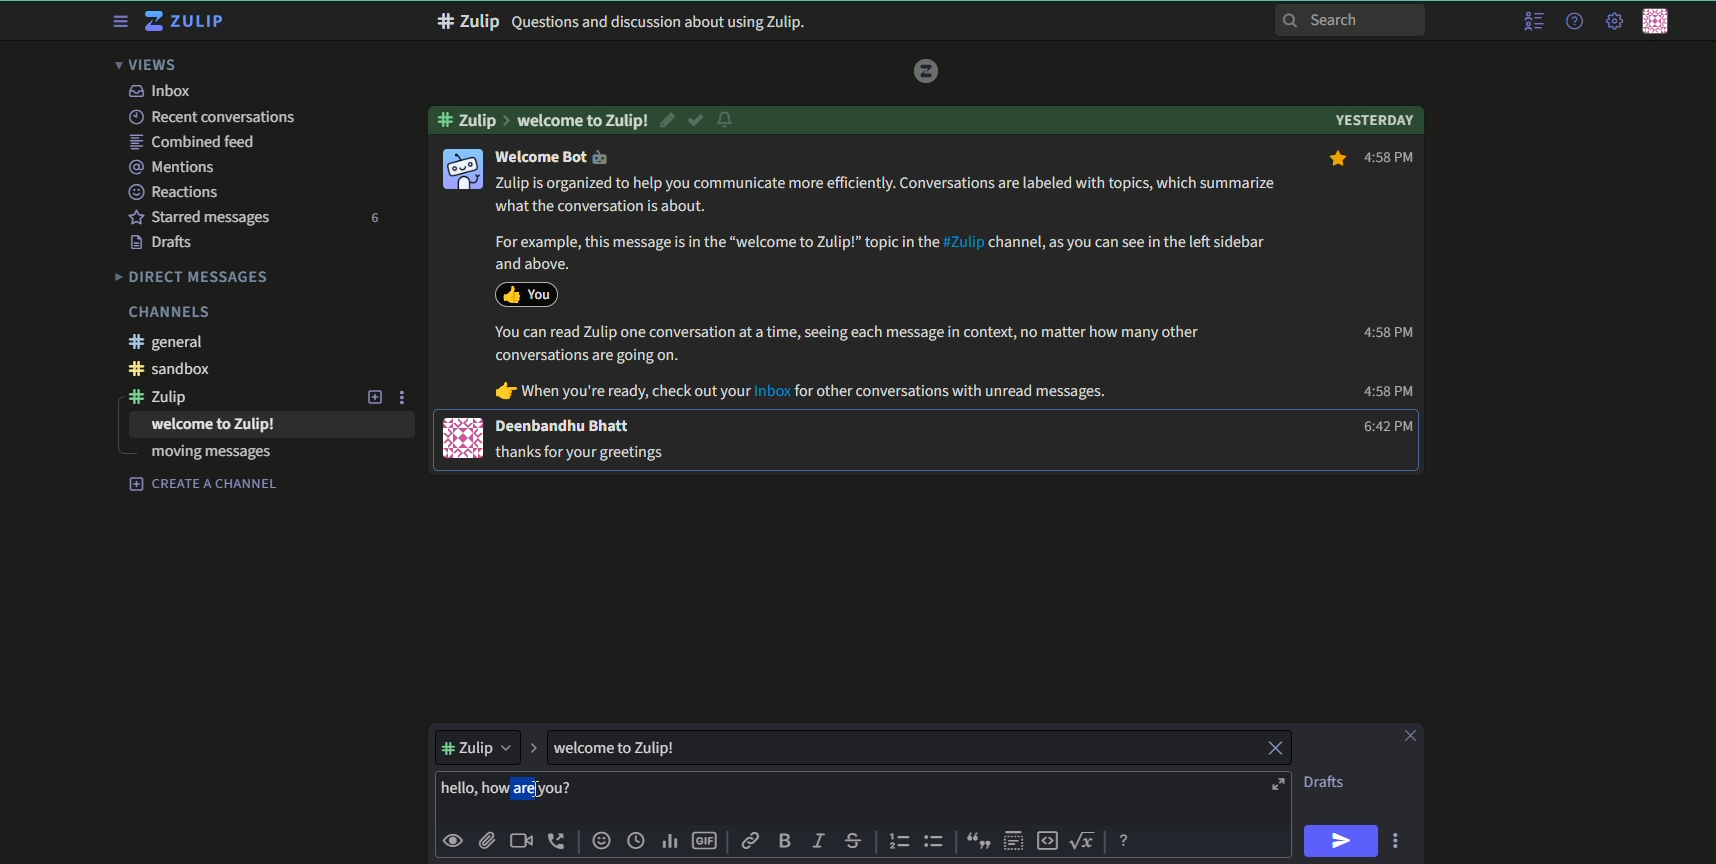 The width and height of the screenshot is (1716, 864). I want to click on title and logo, so click(187, 22).